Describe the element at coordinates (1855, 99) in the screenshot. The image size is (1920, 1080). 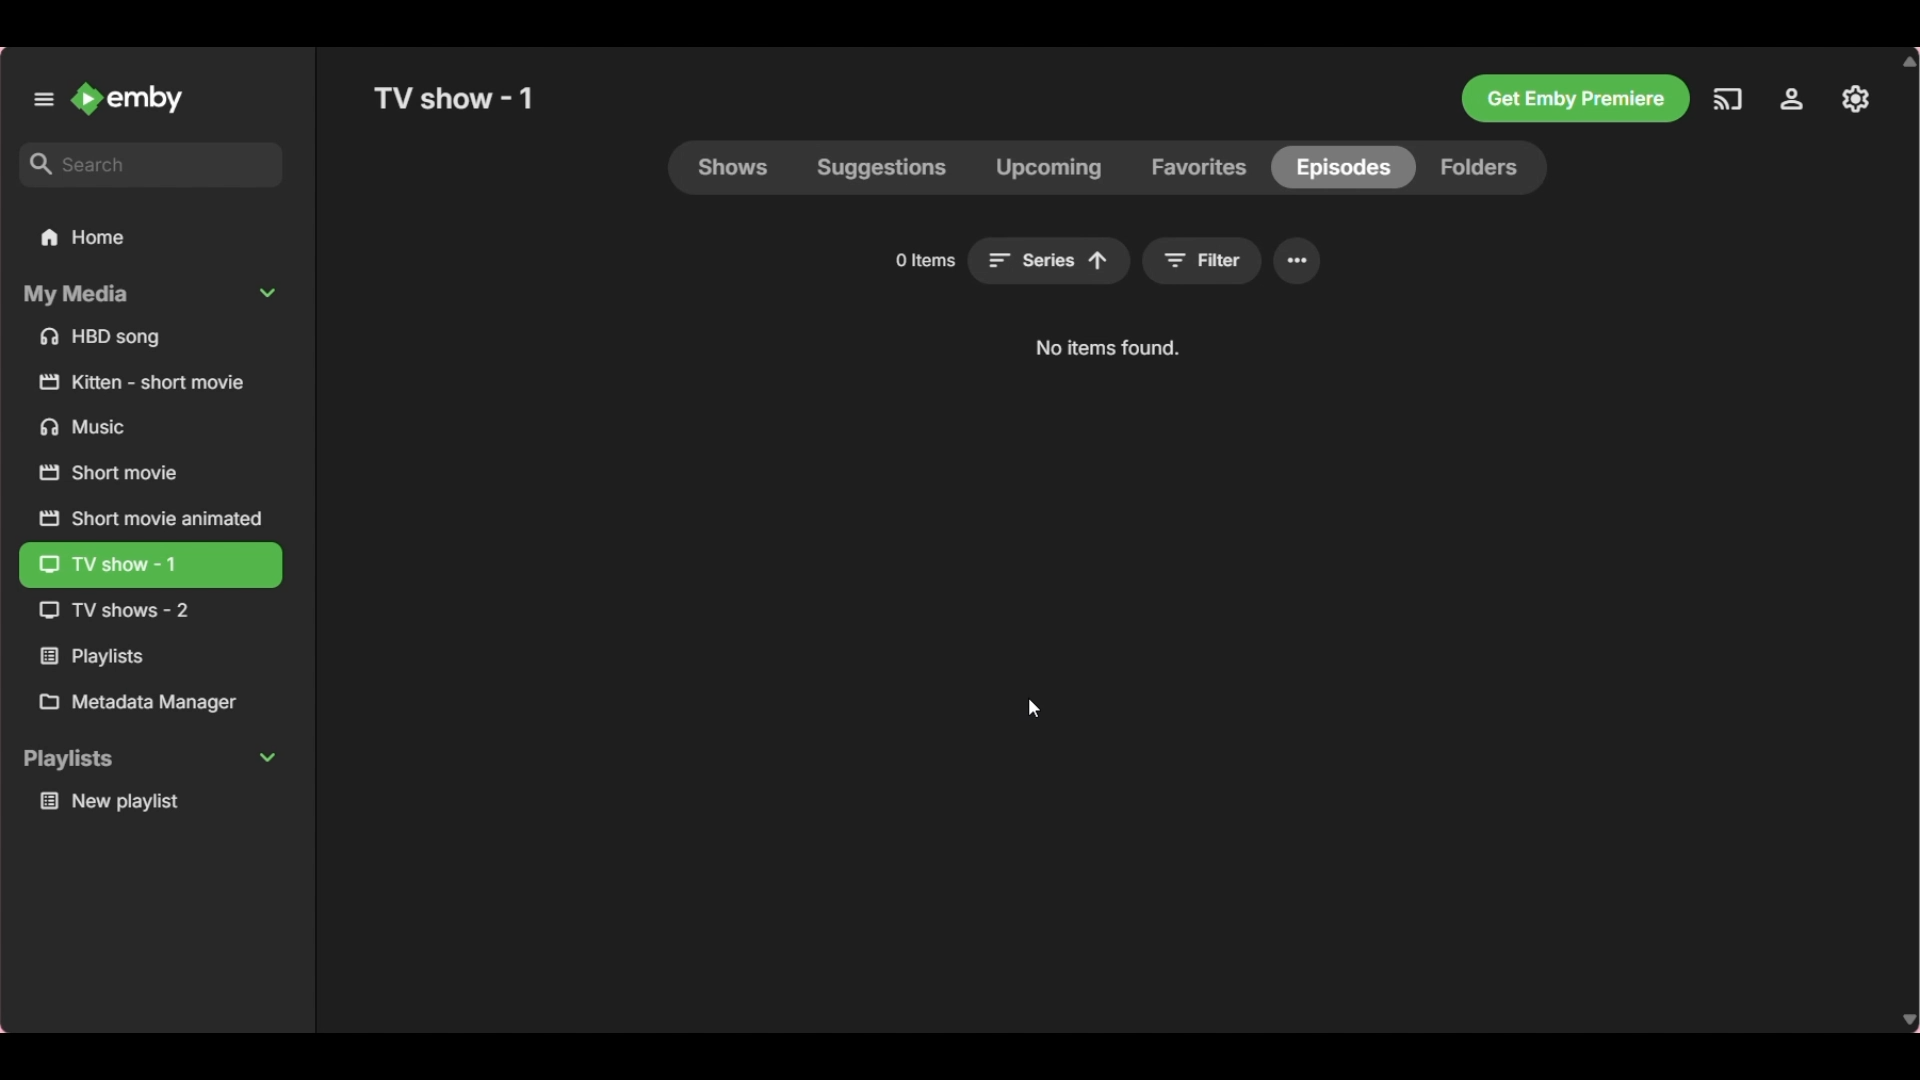
I see `Manage Emby servers` at that location.